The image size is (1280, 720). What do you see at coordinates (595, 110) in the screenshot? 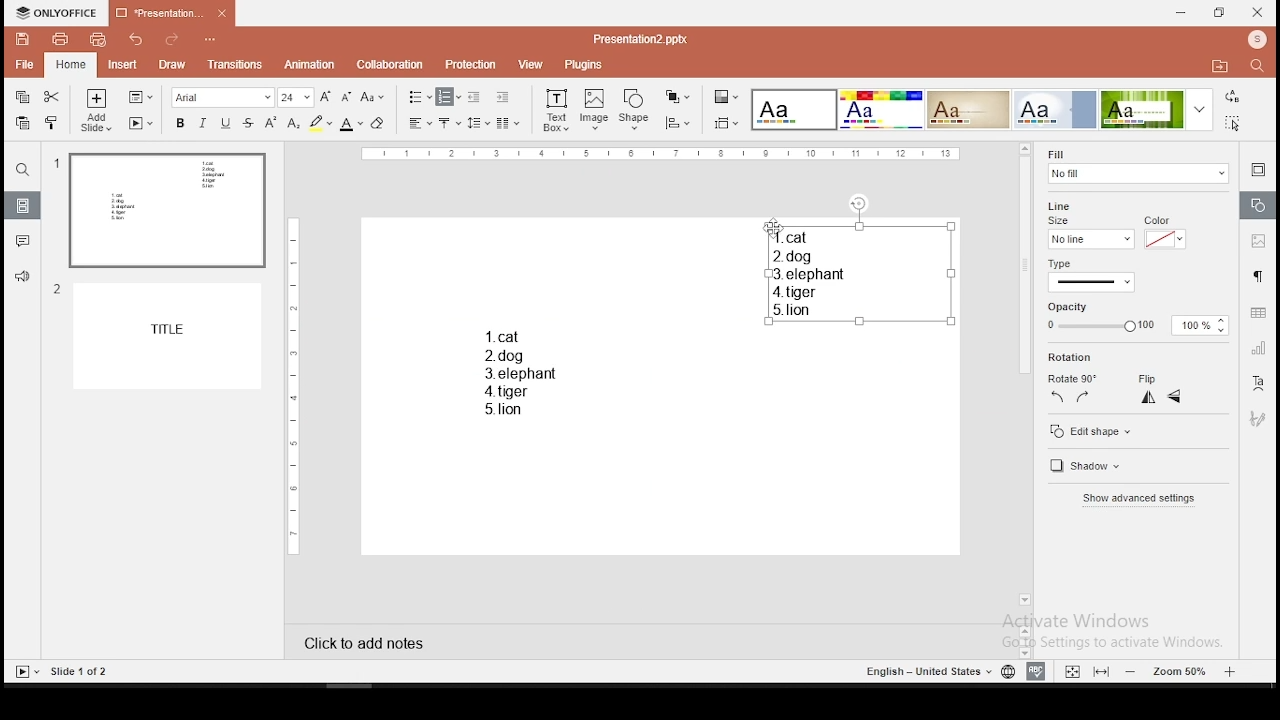
I see `image` at bounding box center [595, 110].